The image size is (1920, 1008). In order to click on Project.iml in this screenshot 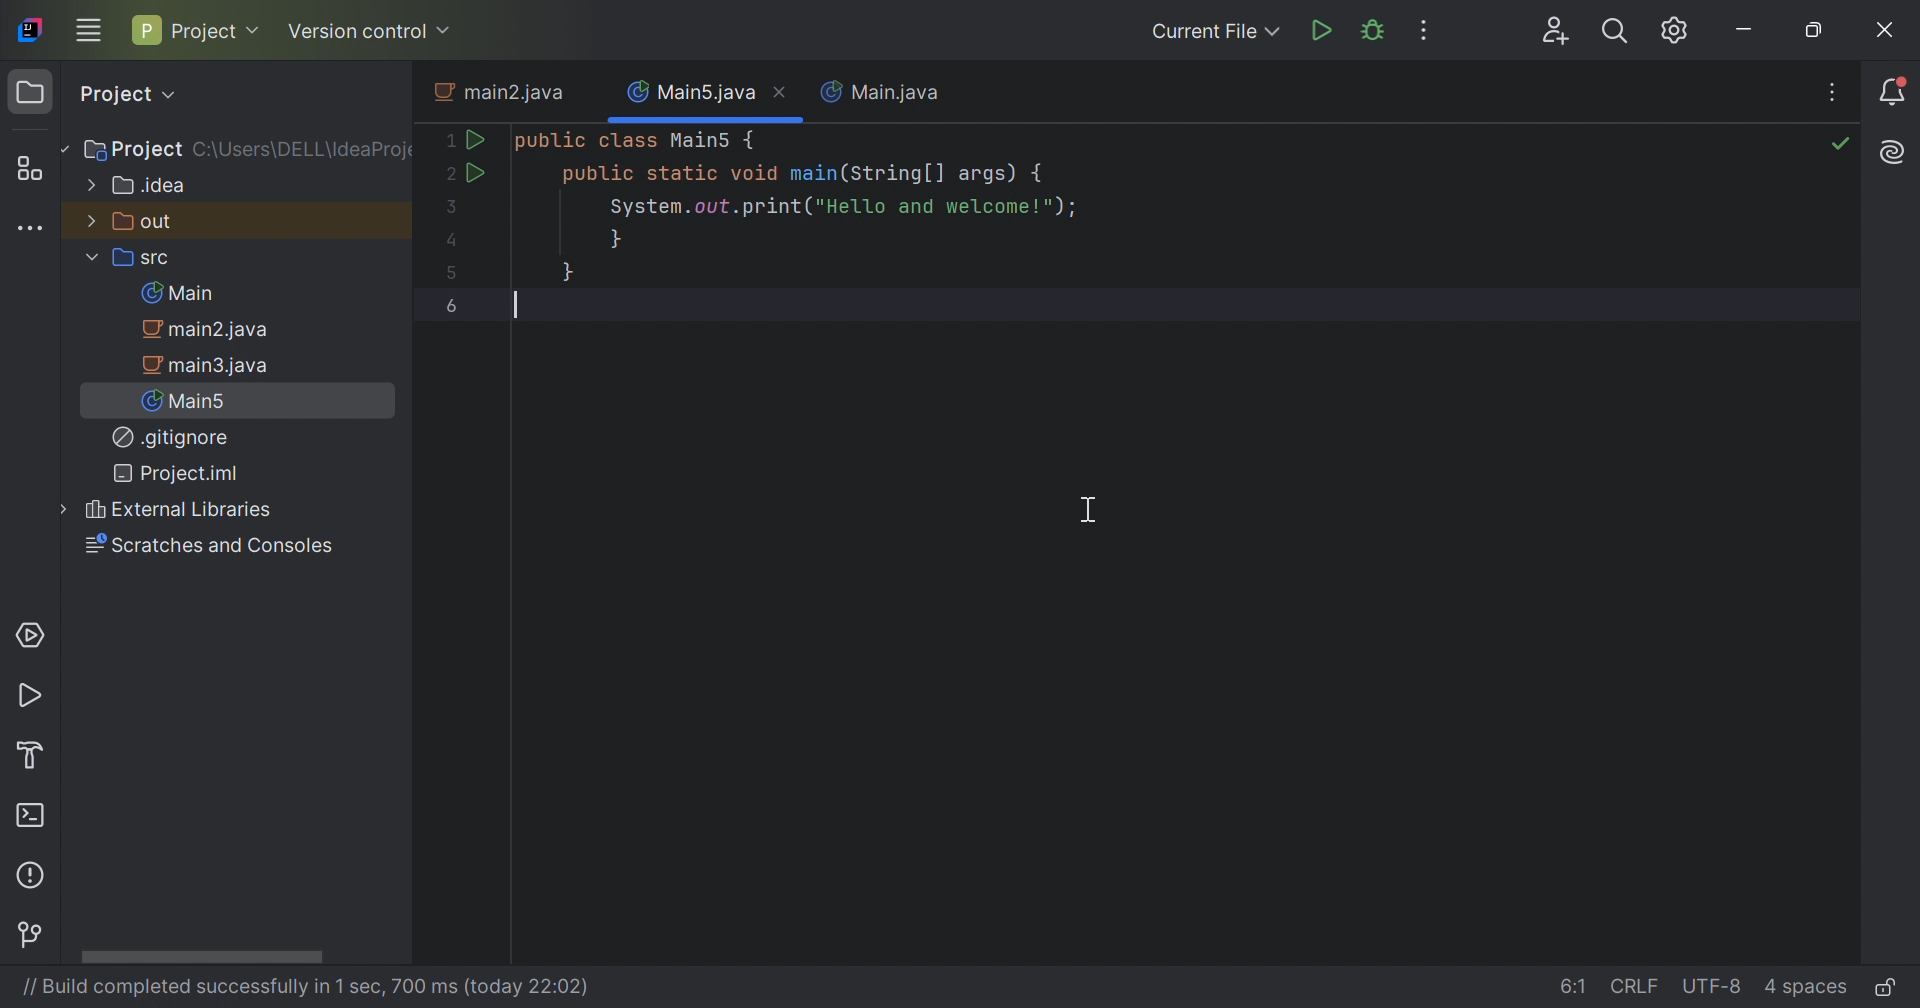, I will do `click(175, 473)`.